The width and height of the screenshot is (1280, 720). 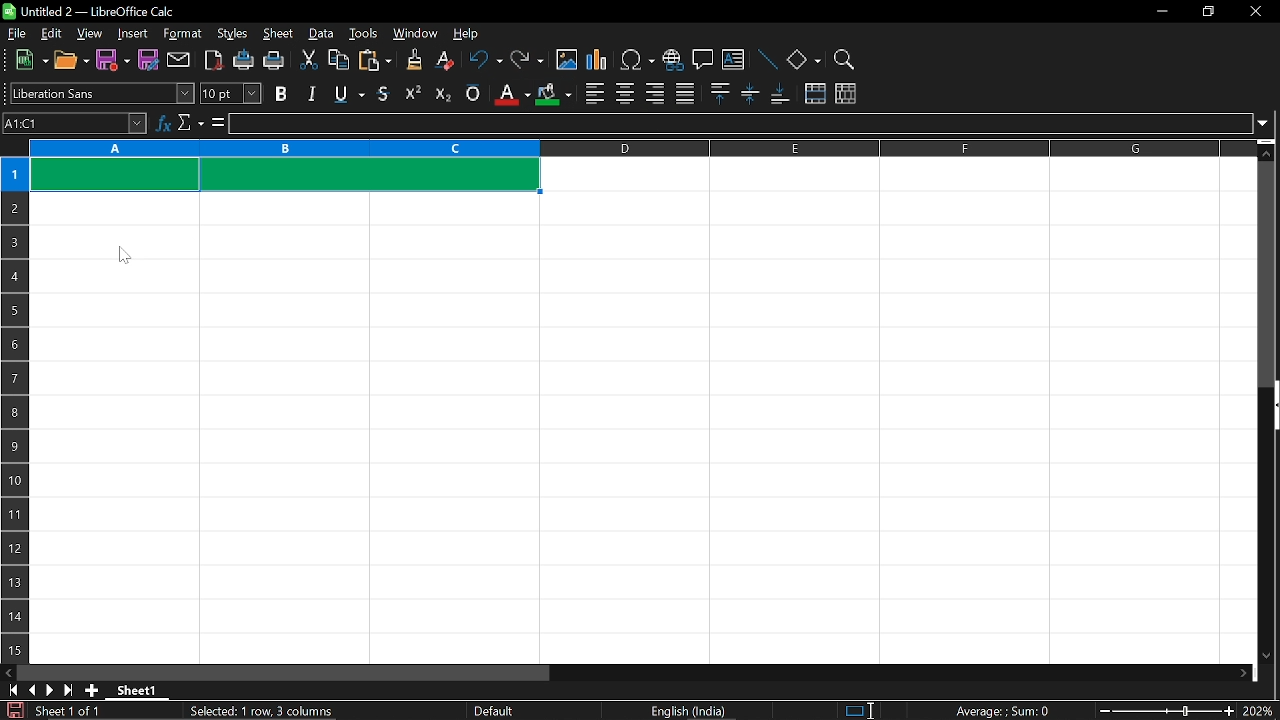 I want to click on Default, so click(x=497, y=711).